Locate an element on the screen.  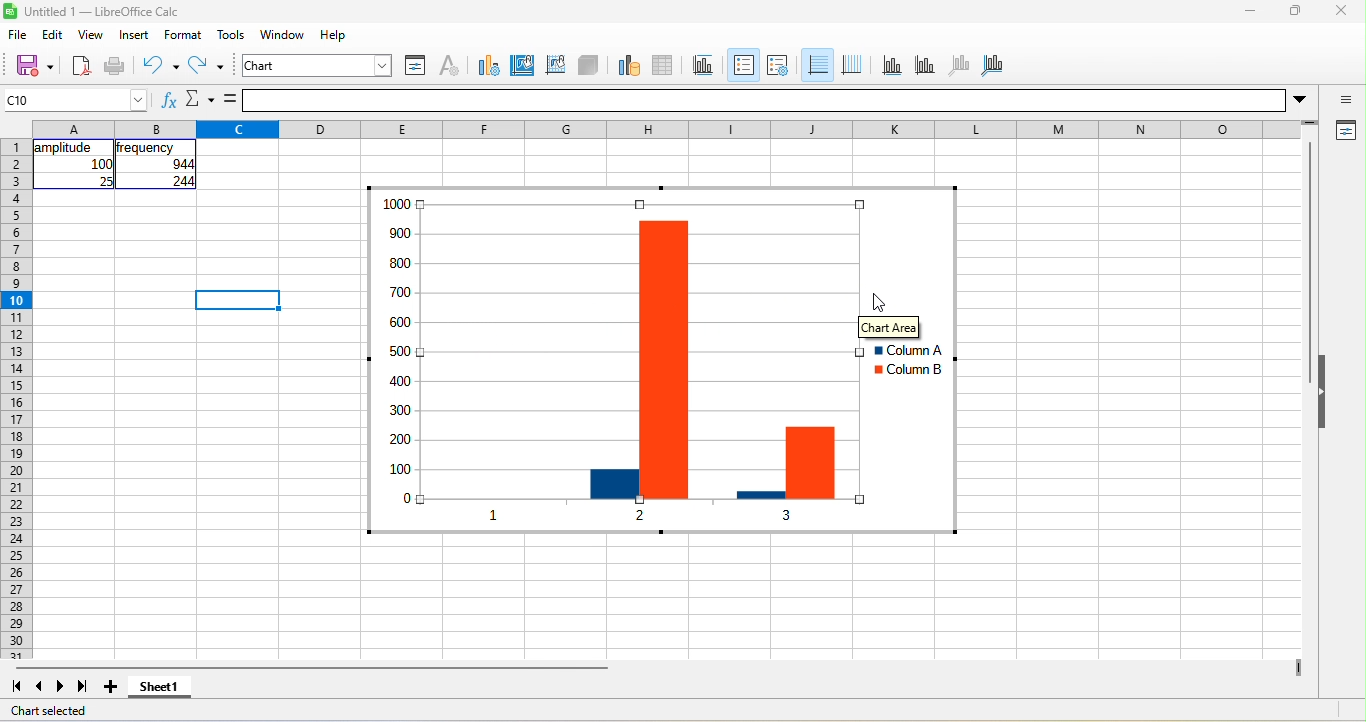
chart is located at coordinates (319, 65).